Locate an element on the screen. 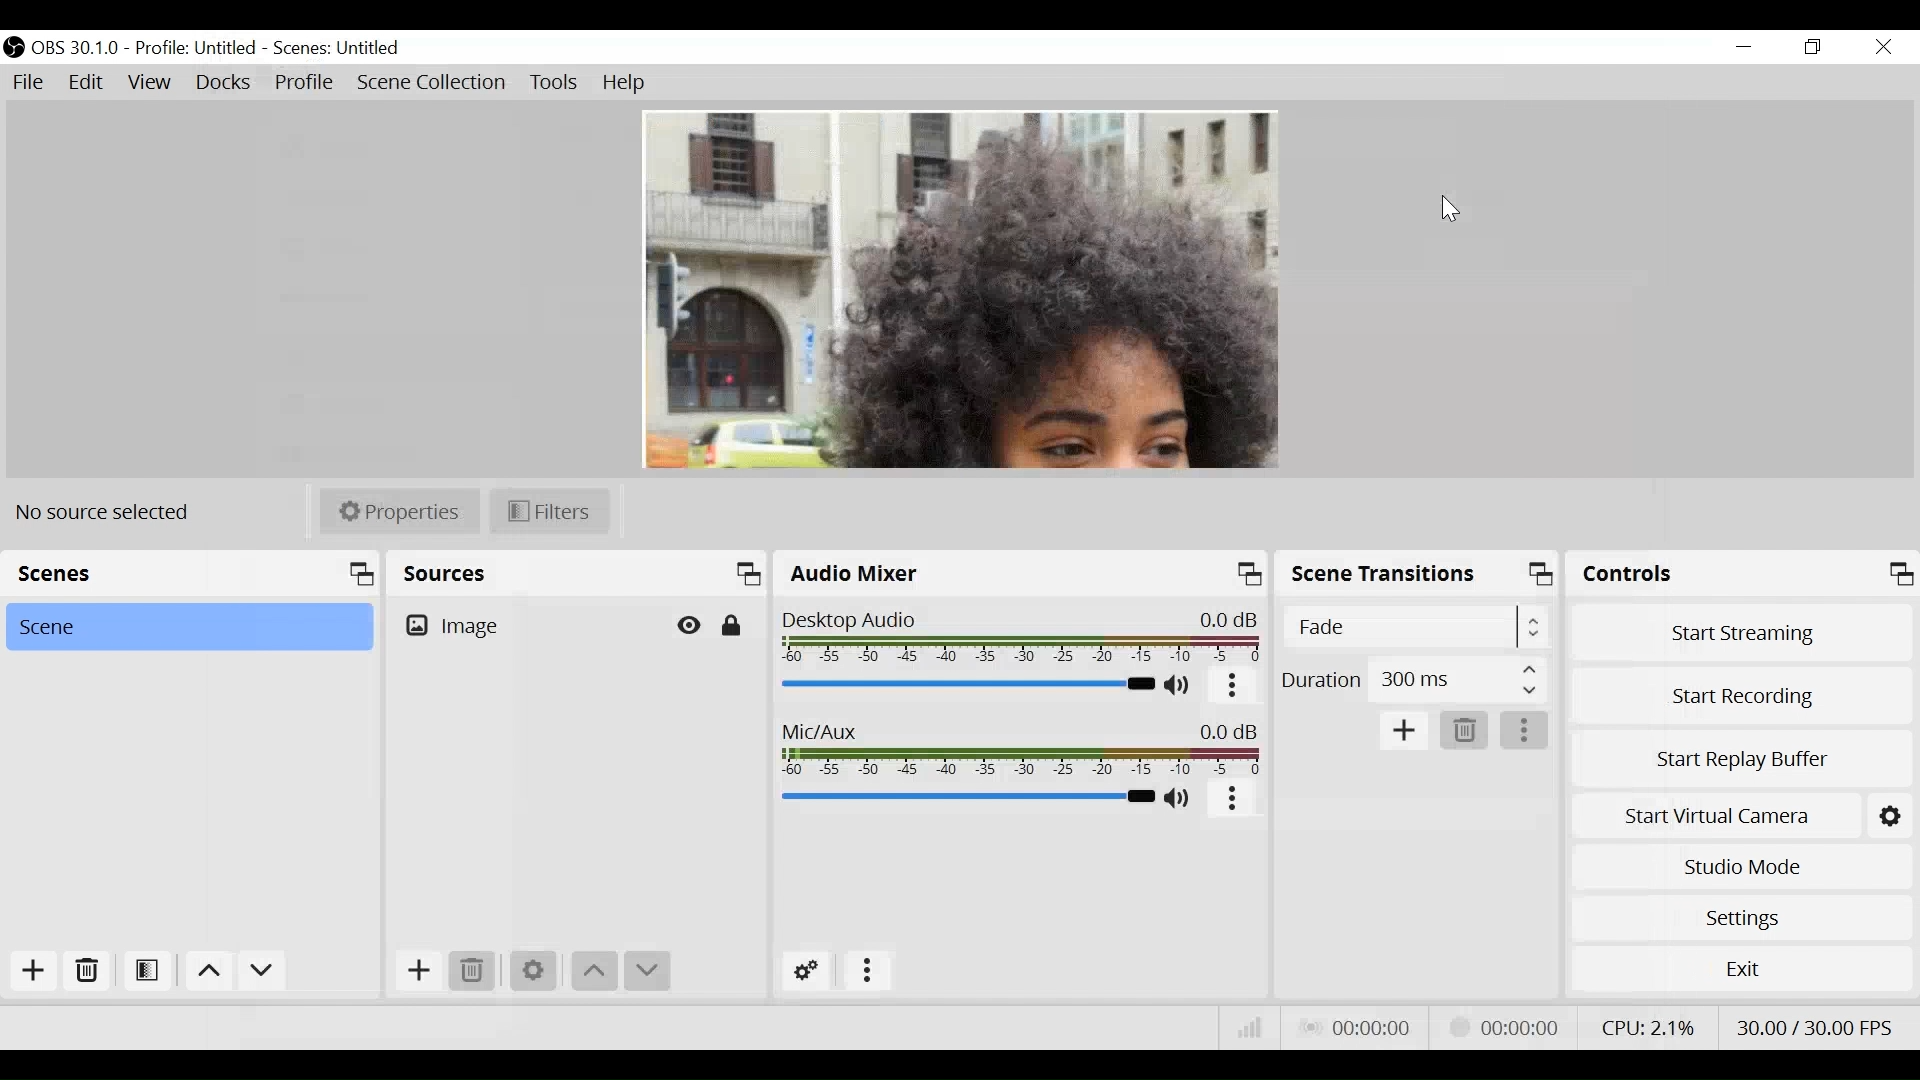 Image resolution: width=1920 pixels, height=1080 pixels. Tools is located at coordinates (554, 82).